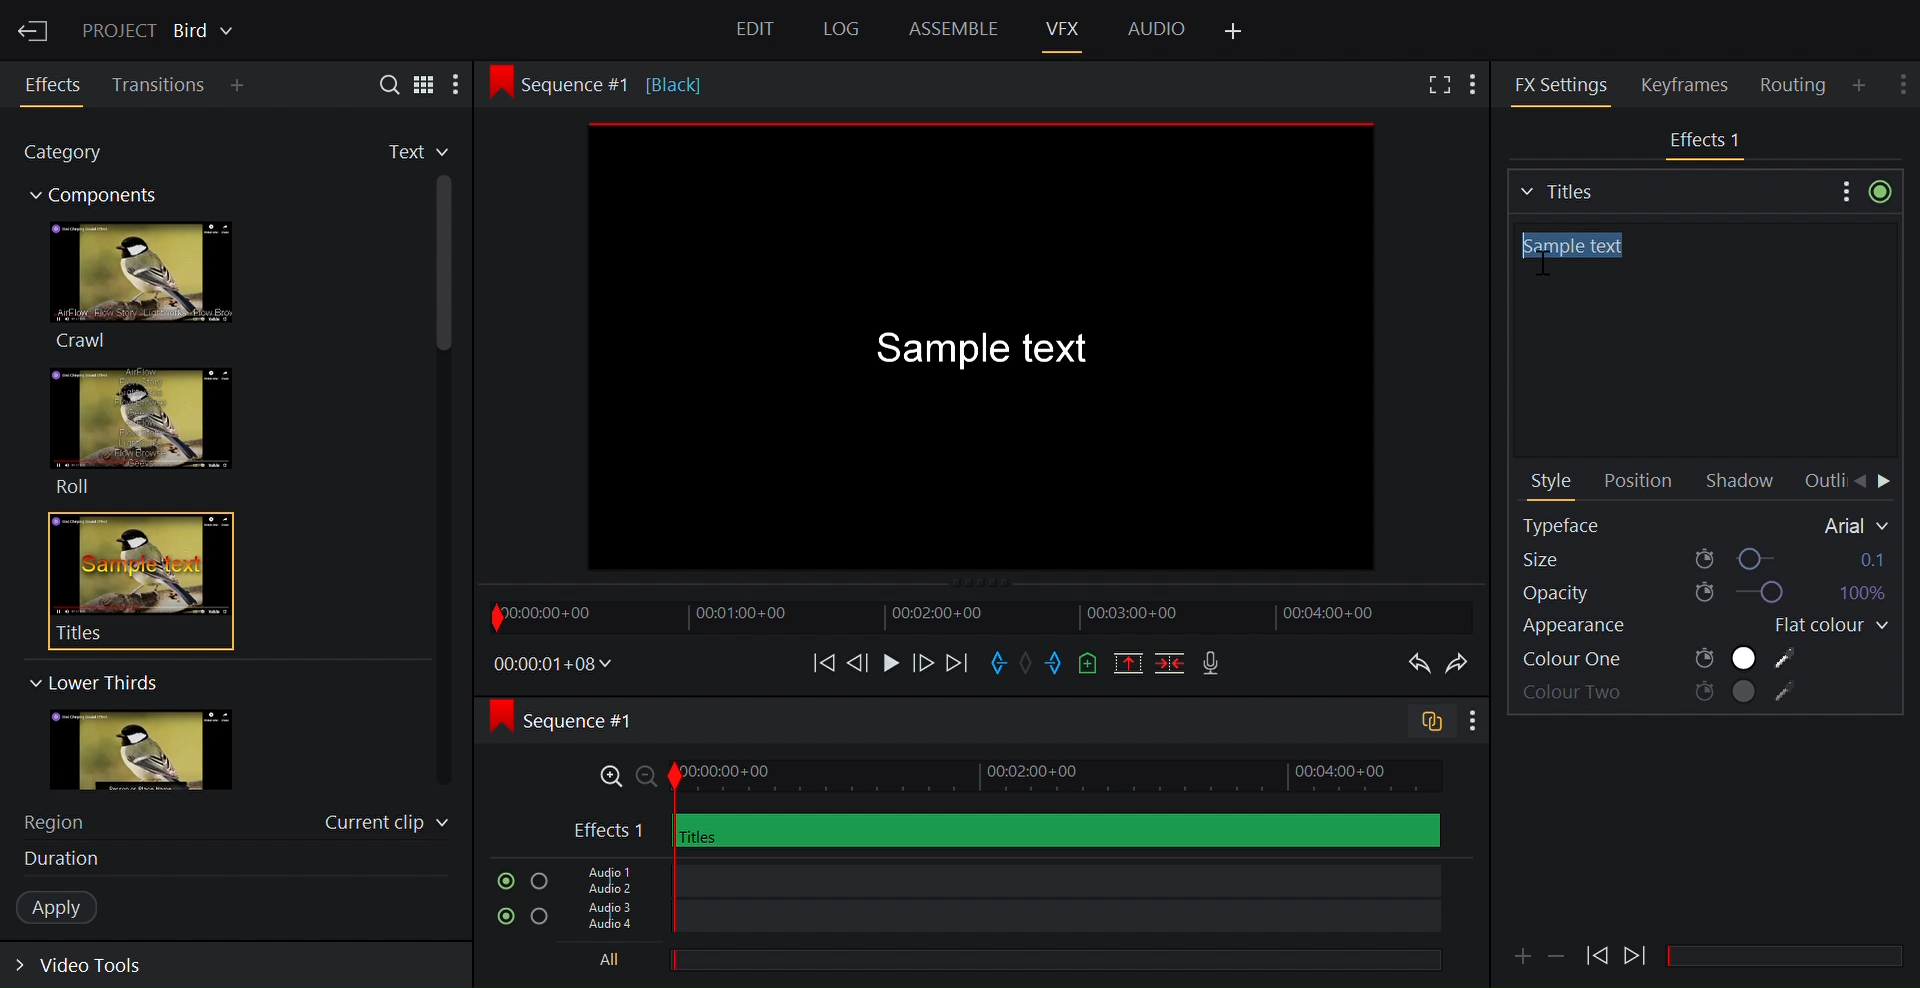 The image size is (1920, 988). I want to click on Favorites, so click(401, 153).